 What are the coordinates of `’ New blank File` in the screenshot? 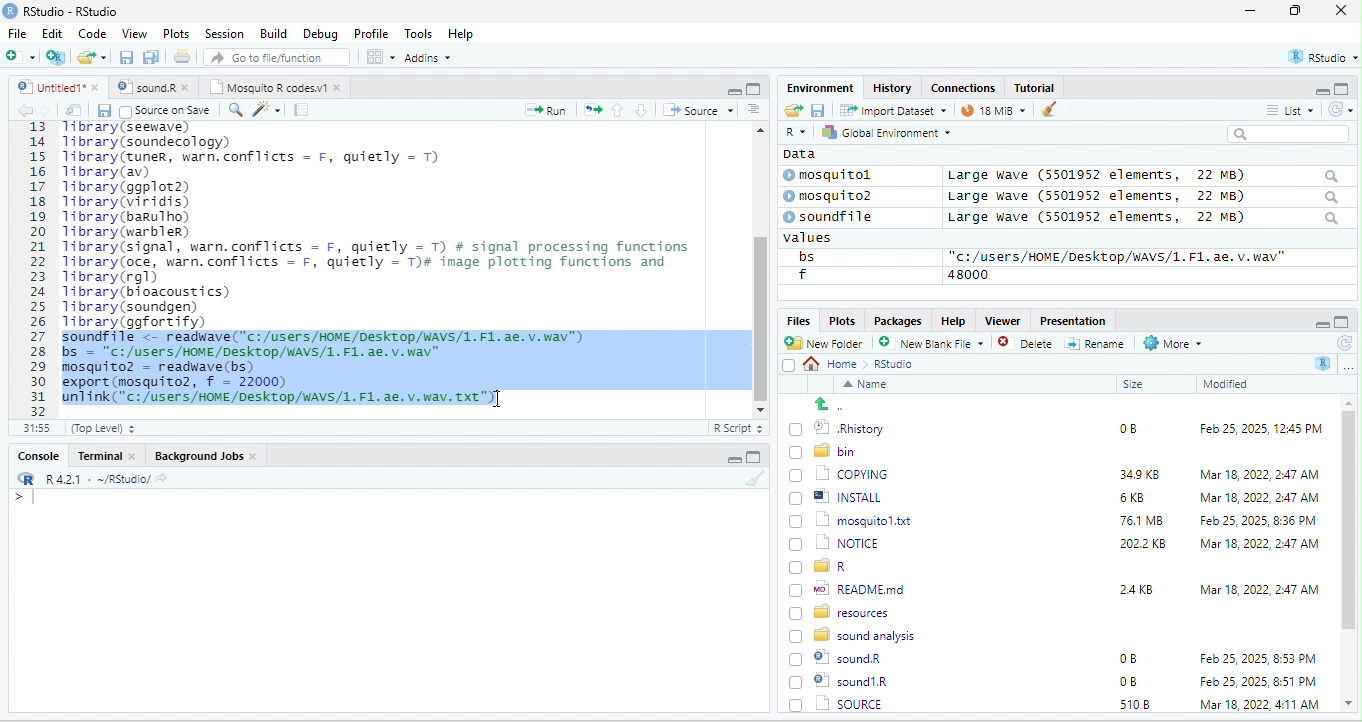 It's located at (937, 346).